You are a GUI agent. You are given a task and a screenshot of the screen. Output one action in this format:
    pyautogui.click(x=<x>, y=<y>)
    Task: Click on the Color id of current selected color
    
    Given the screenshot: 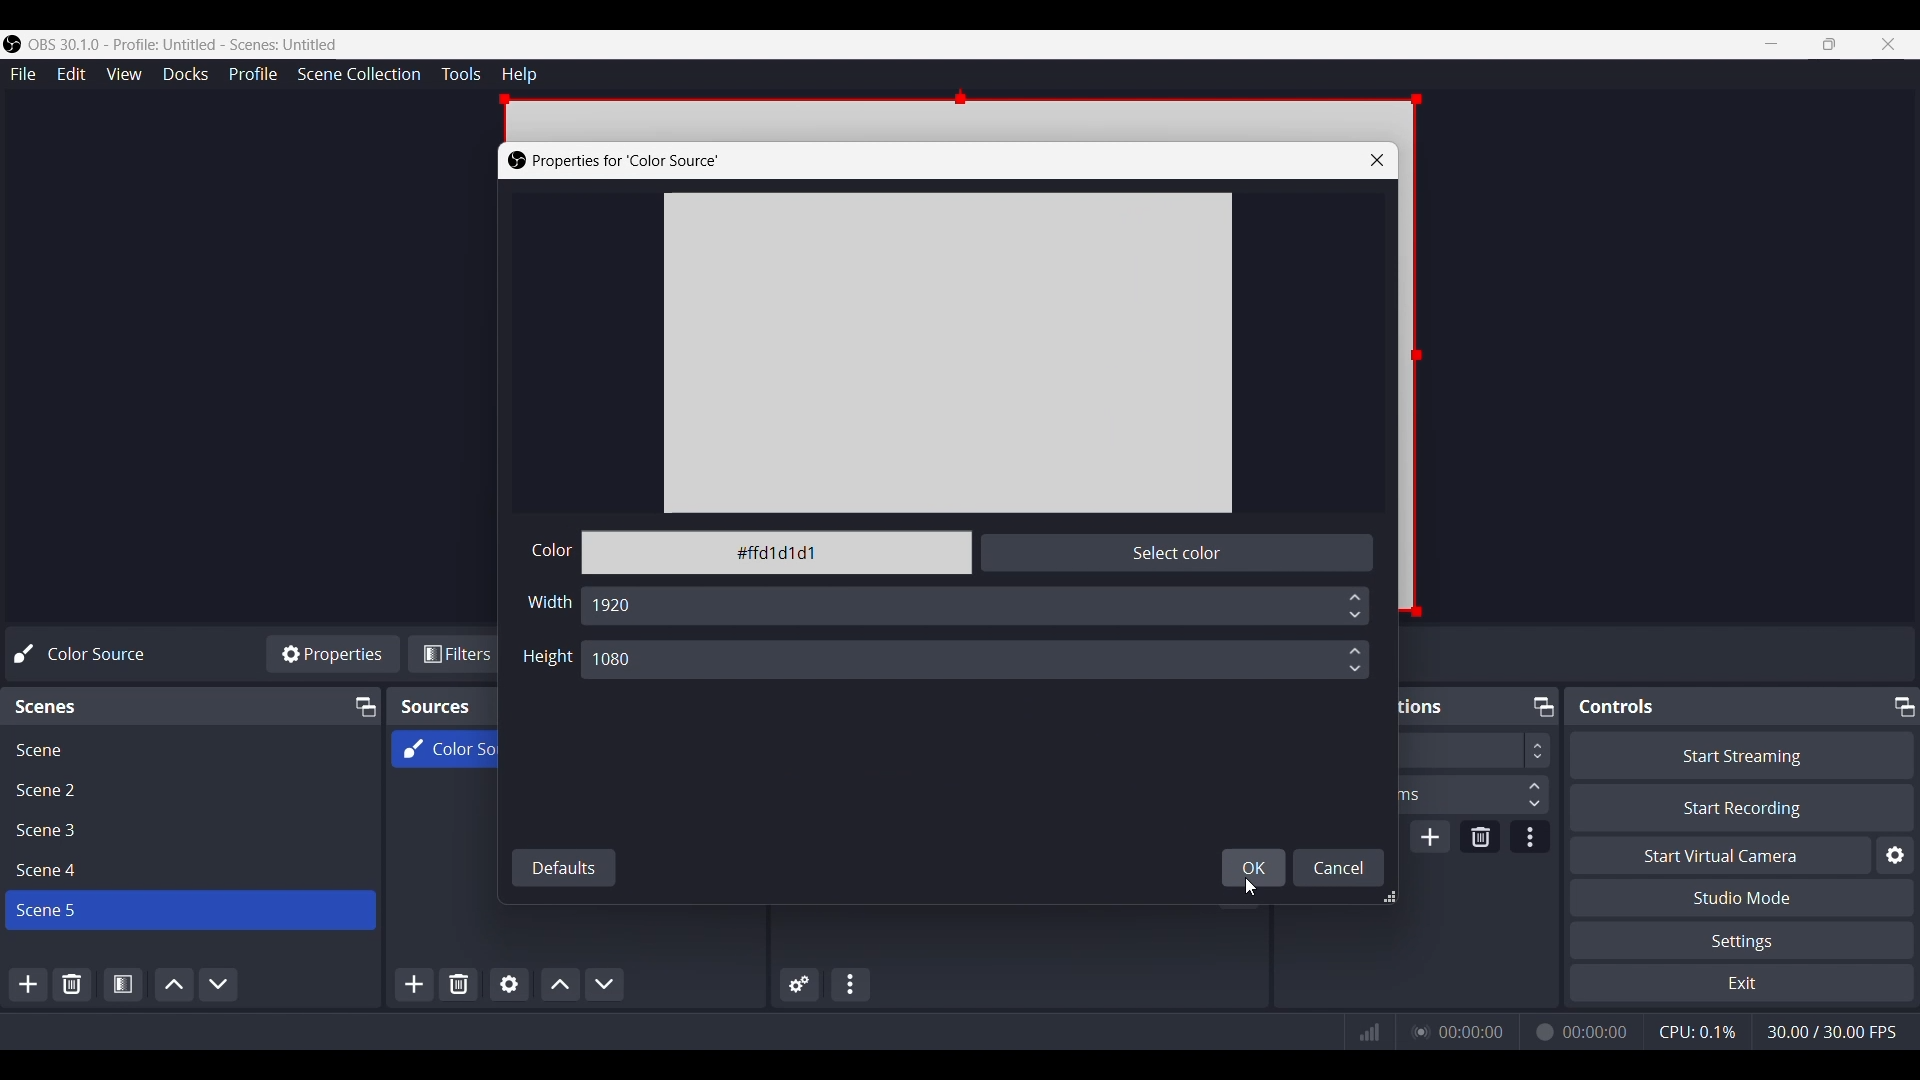 What is the action you would take?
    pyautogui.click(x=778, y=553)
    